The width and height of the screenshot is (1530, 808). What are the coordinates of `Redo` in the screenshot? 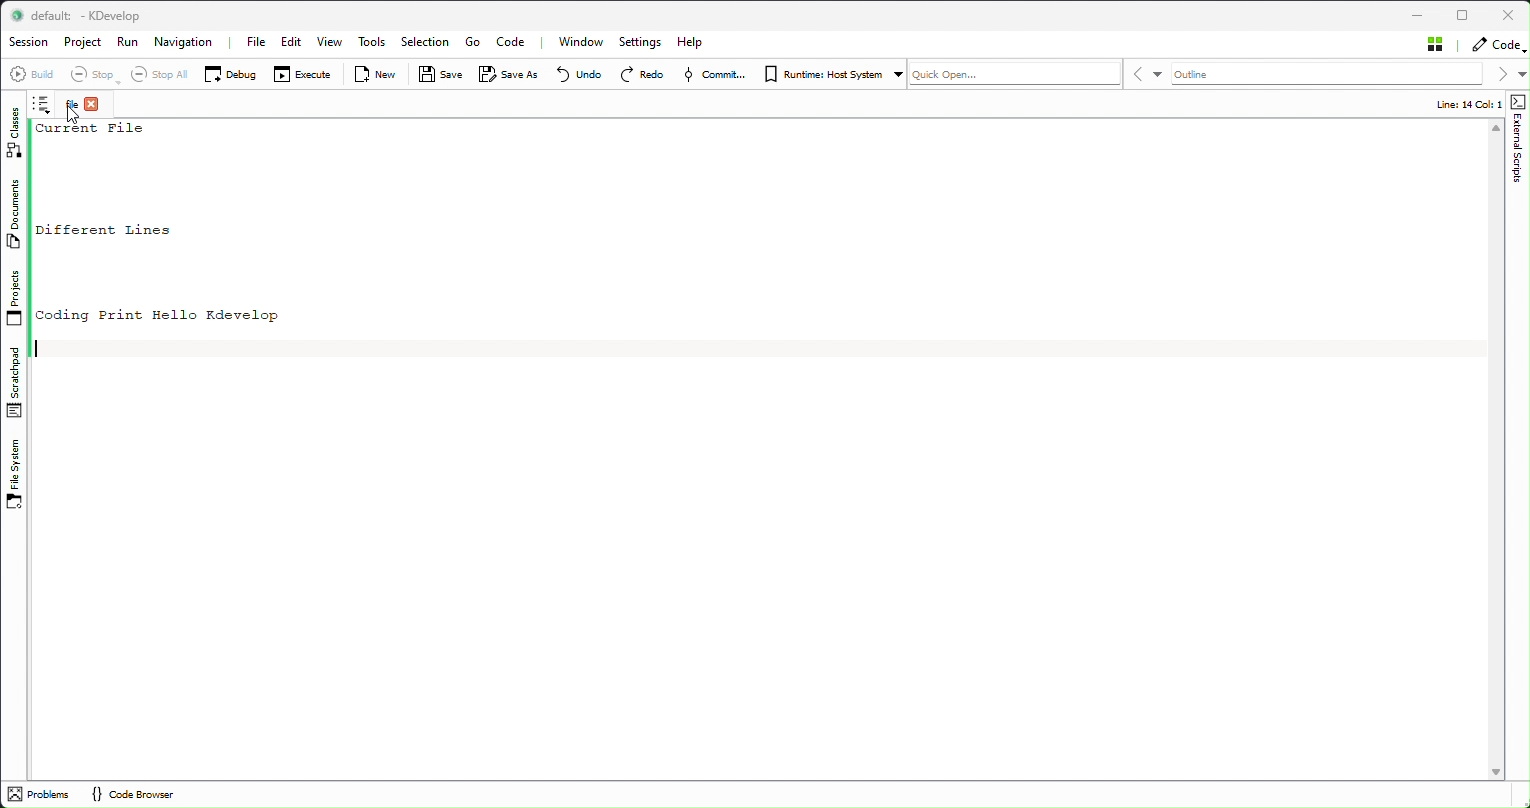 It's located at (643, 73).